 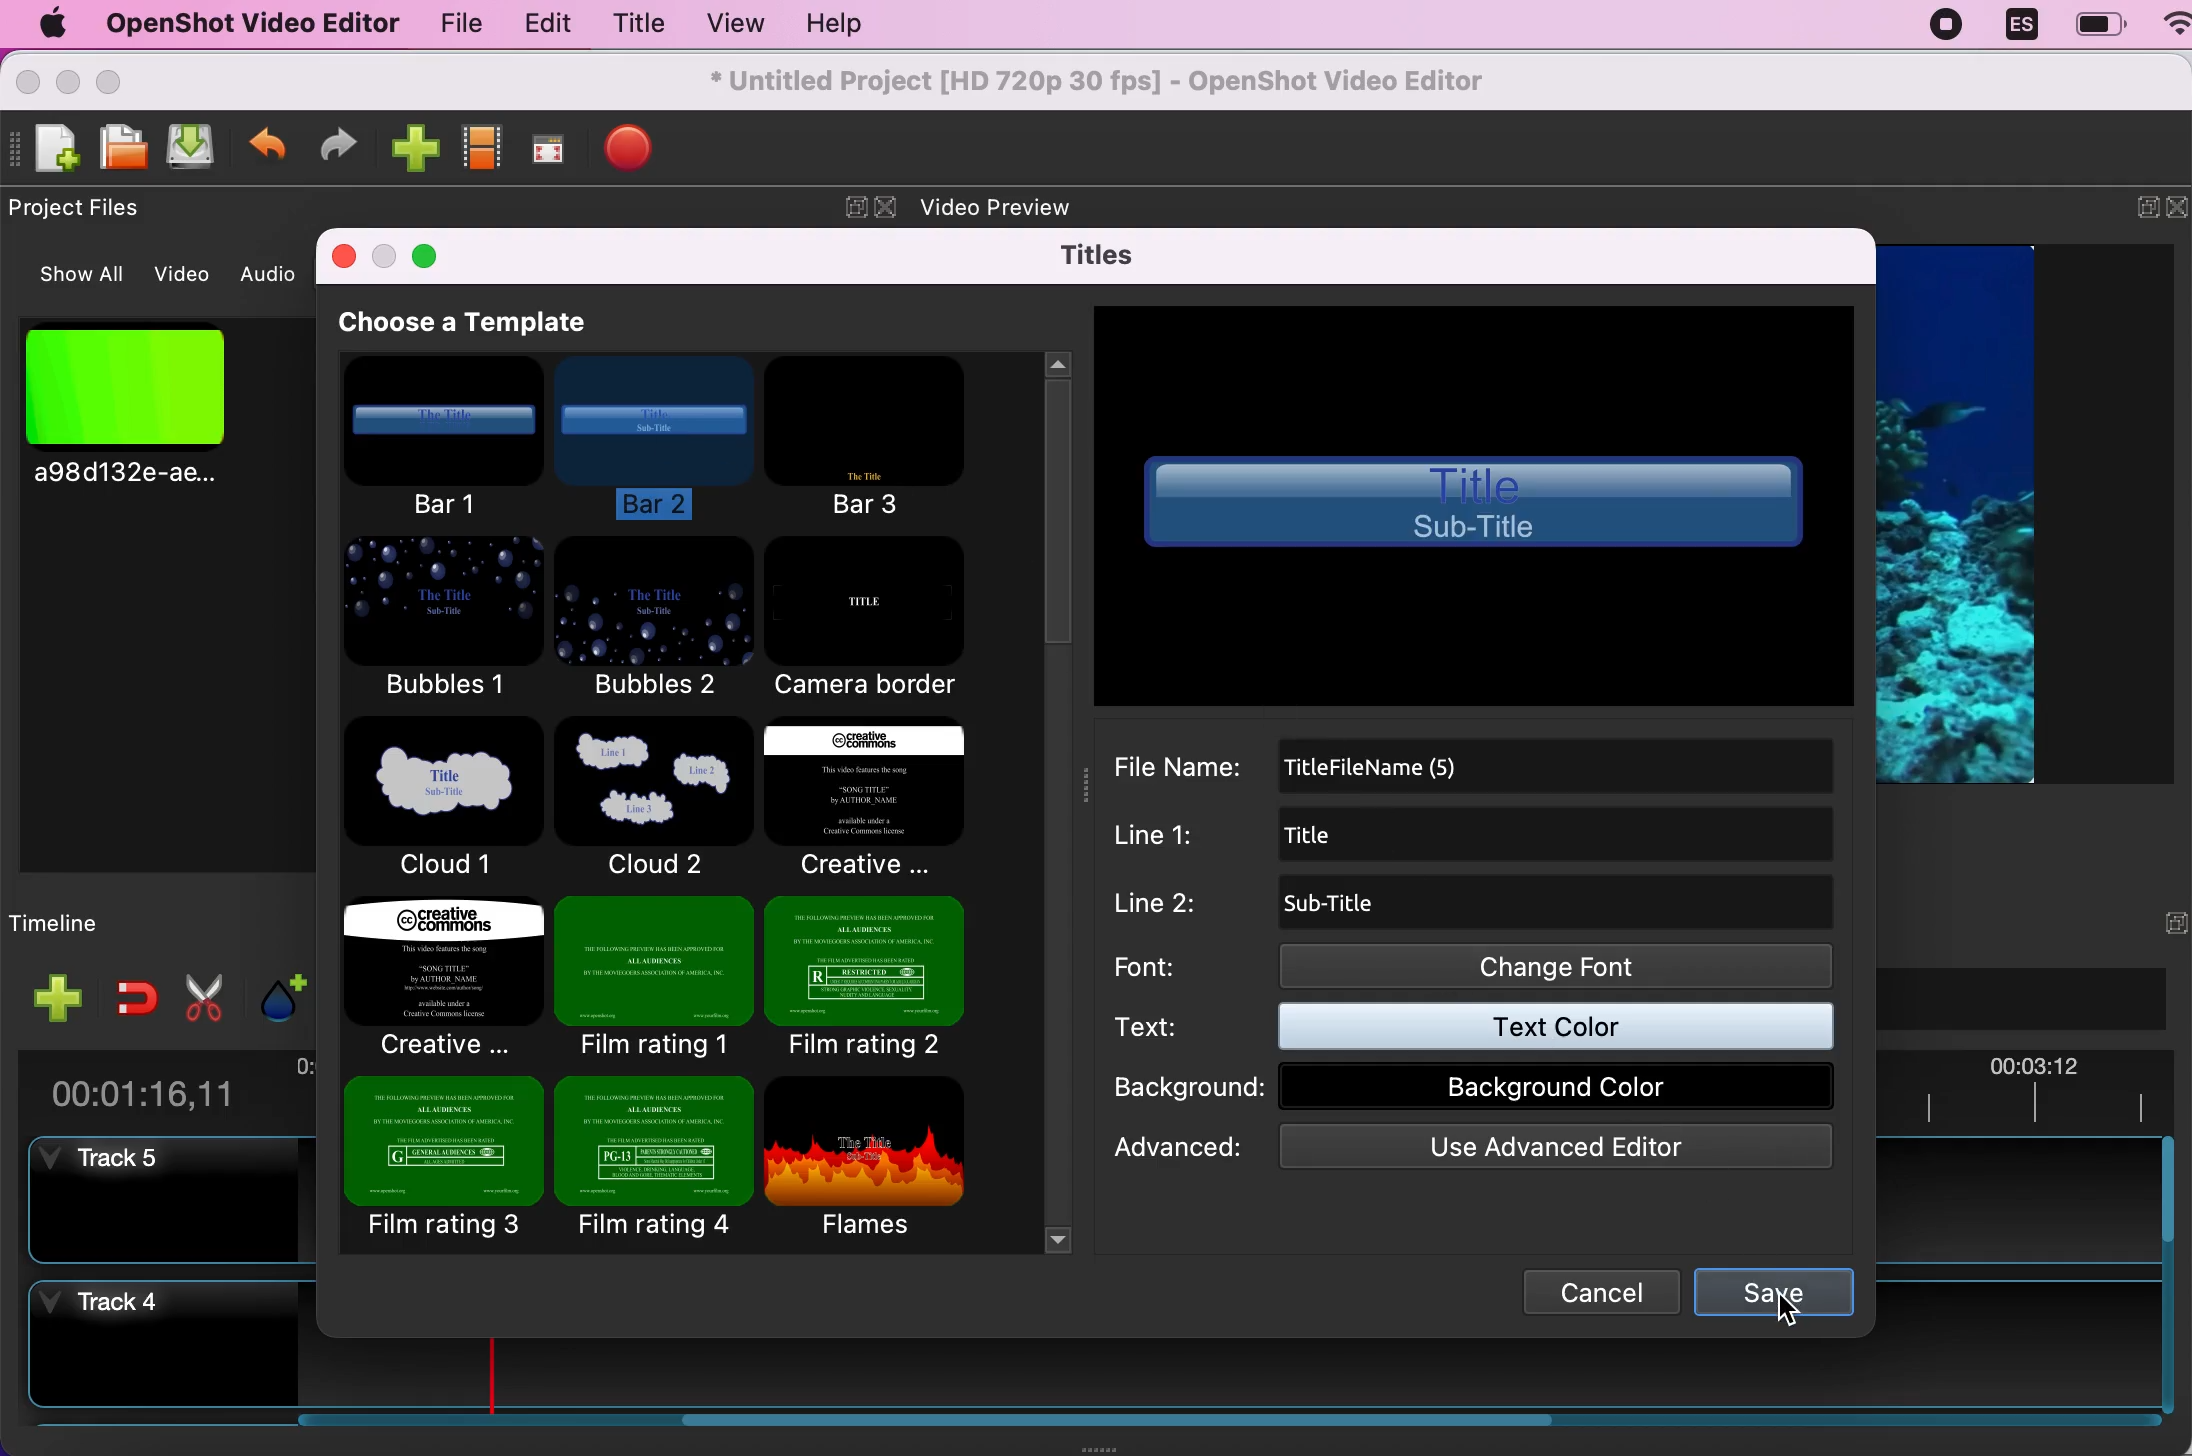 I want to click on import file, so click(x=415, y=147).